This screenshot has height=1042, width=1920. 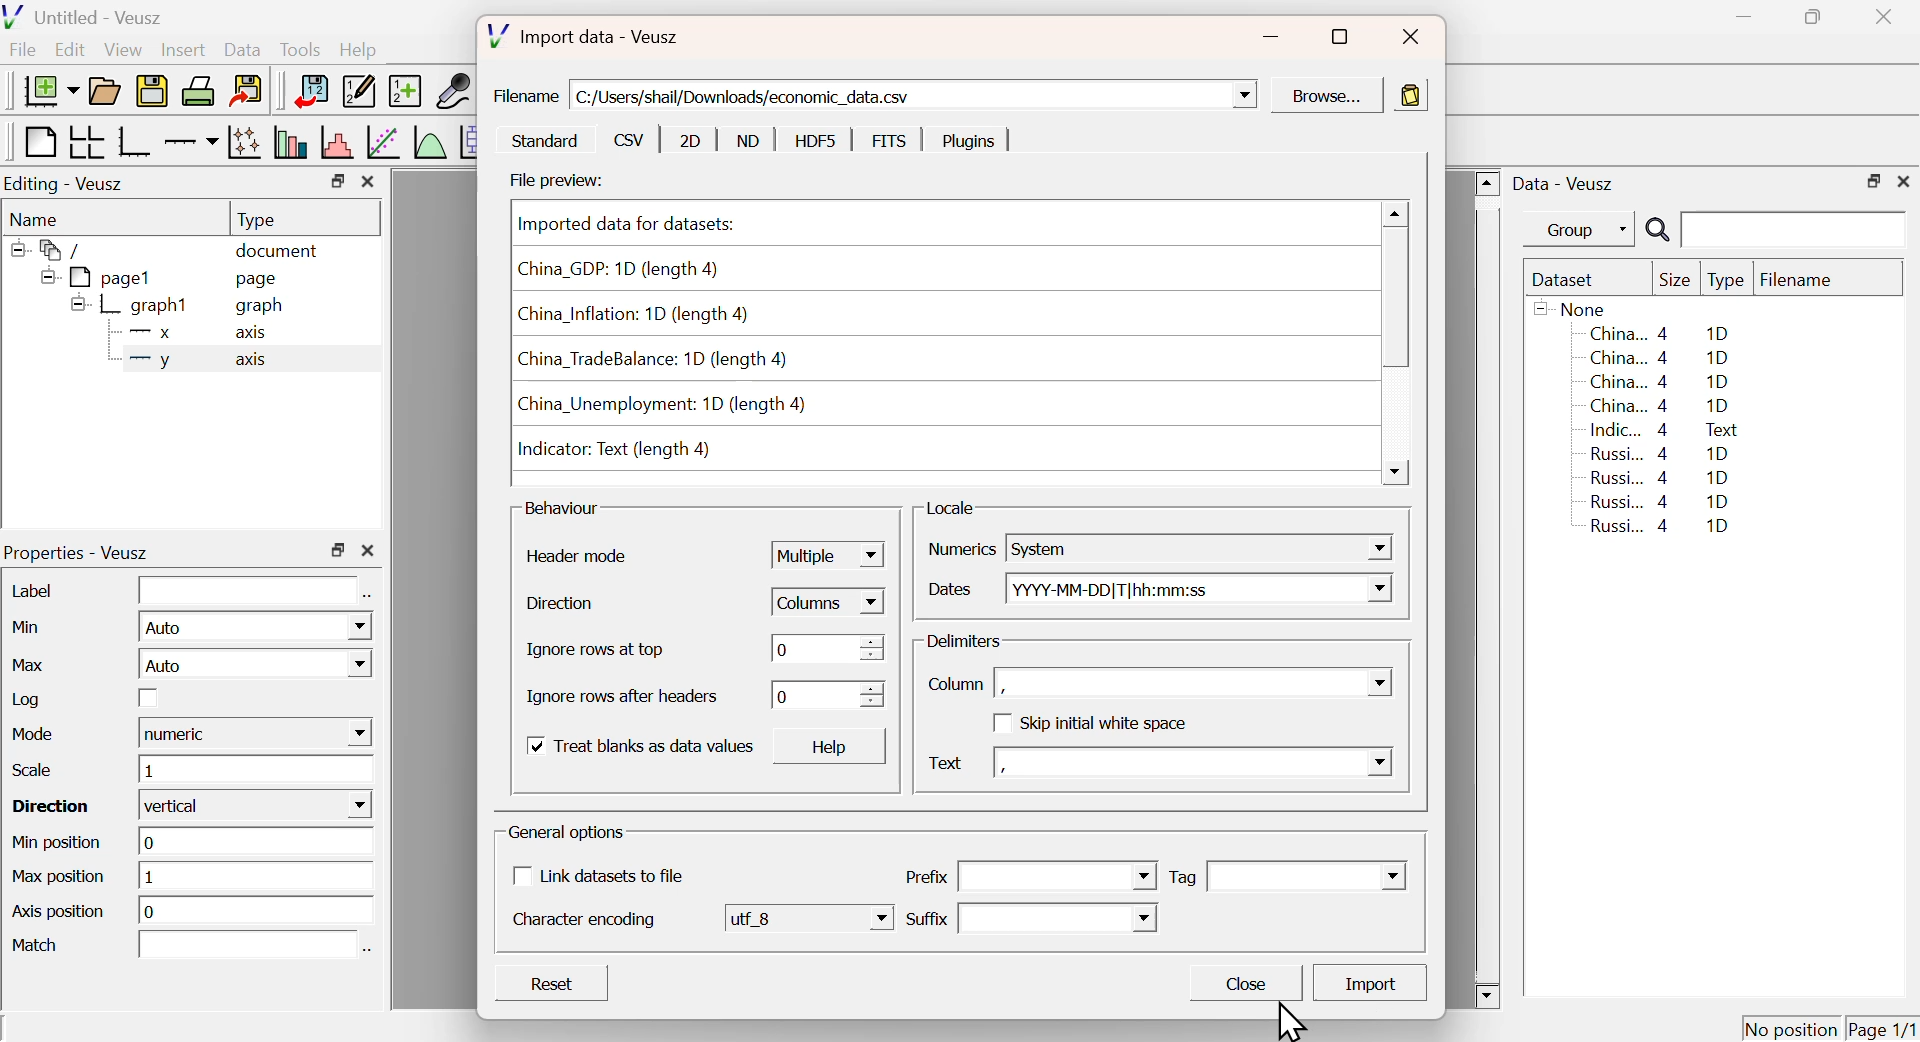 I want to click on Open a document, so click(x=103, y=91).